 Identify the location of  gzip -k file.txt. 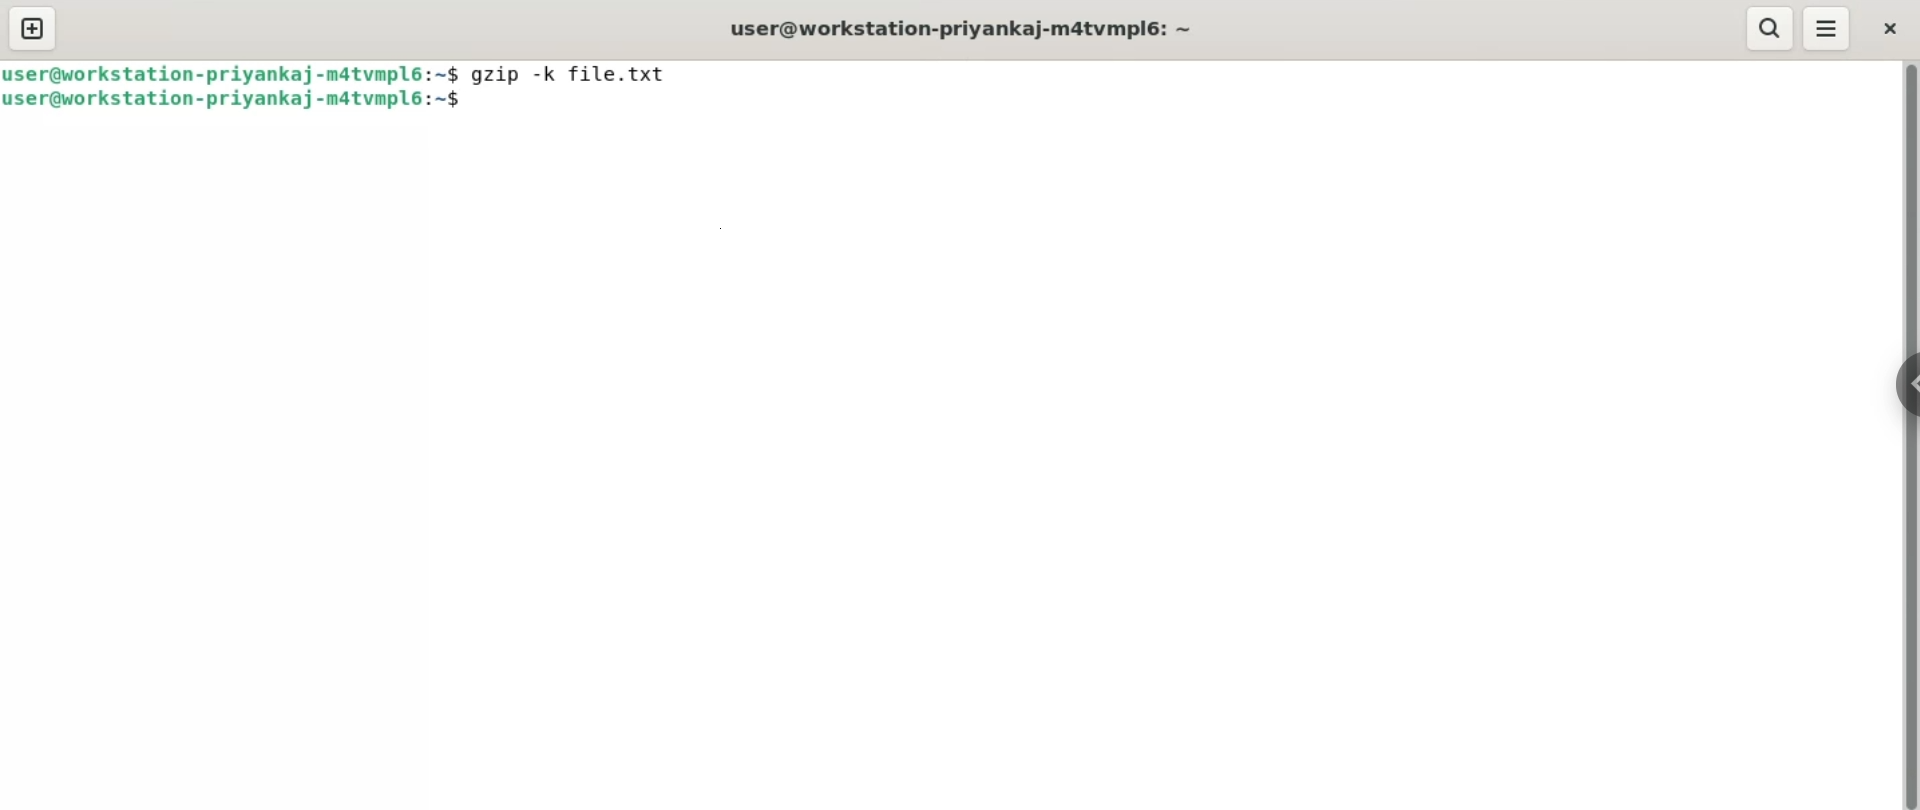
(582, 78).